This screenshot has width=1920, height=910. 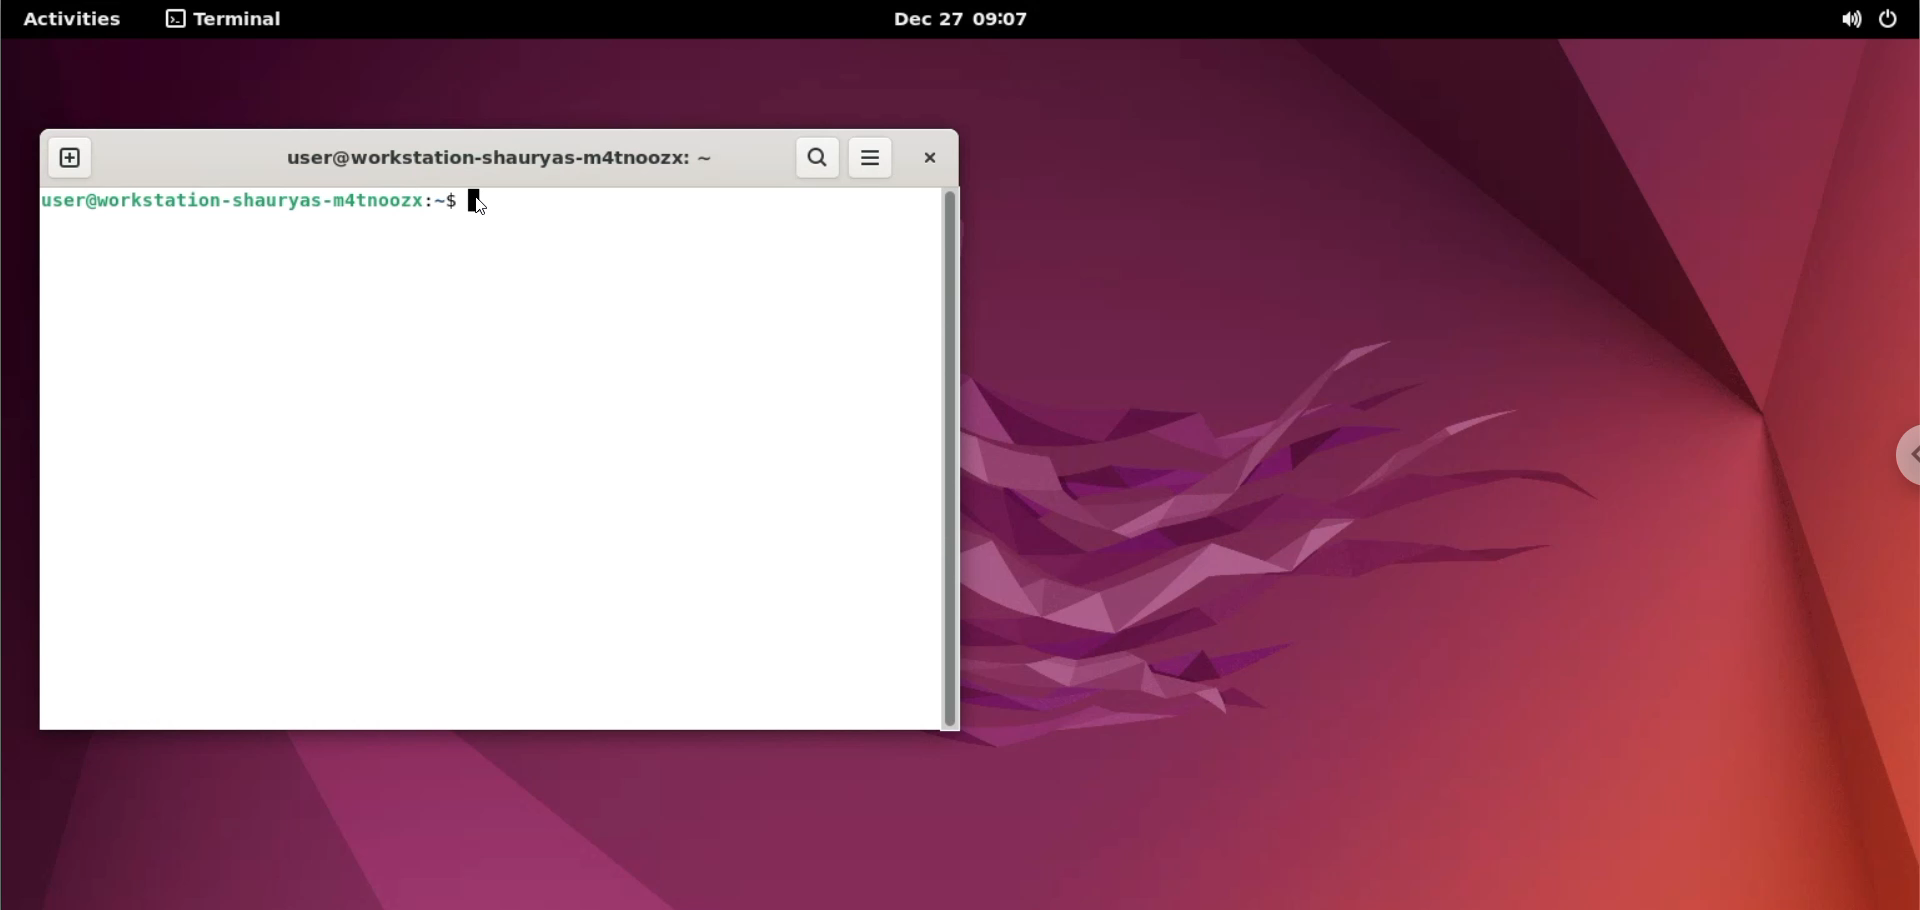 I want to click on command input box, so click(x=488, y=471).